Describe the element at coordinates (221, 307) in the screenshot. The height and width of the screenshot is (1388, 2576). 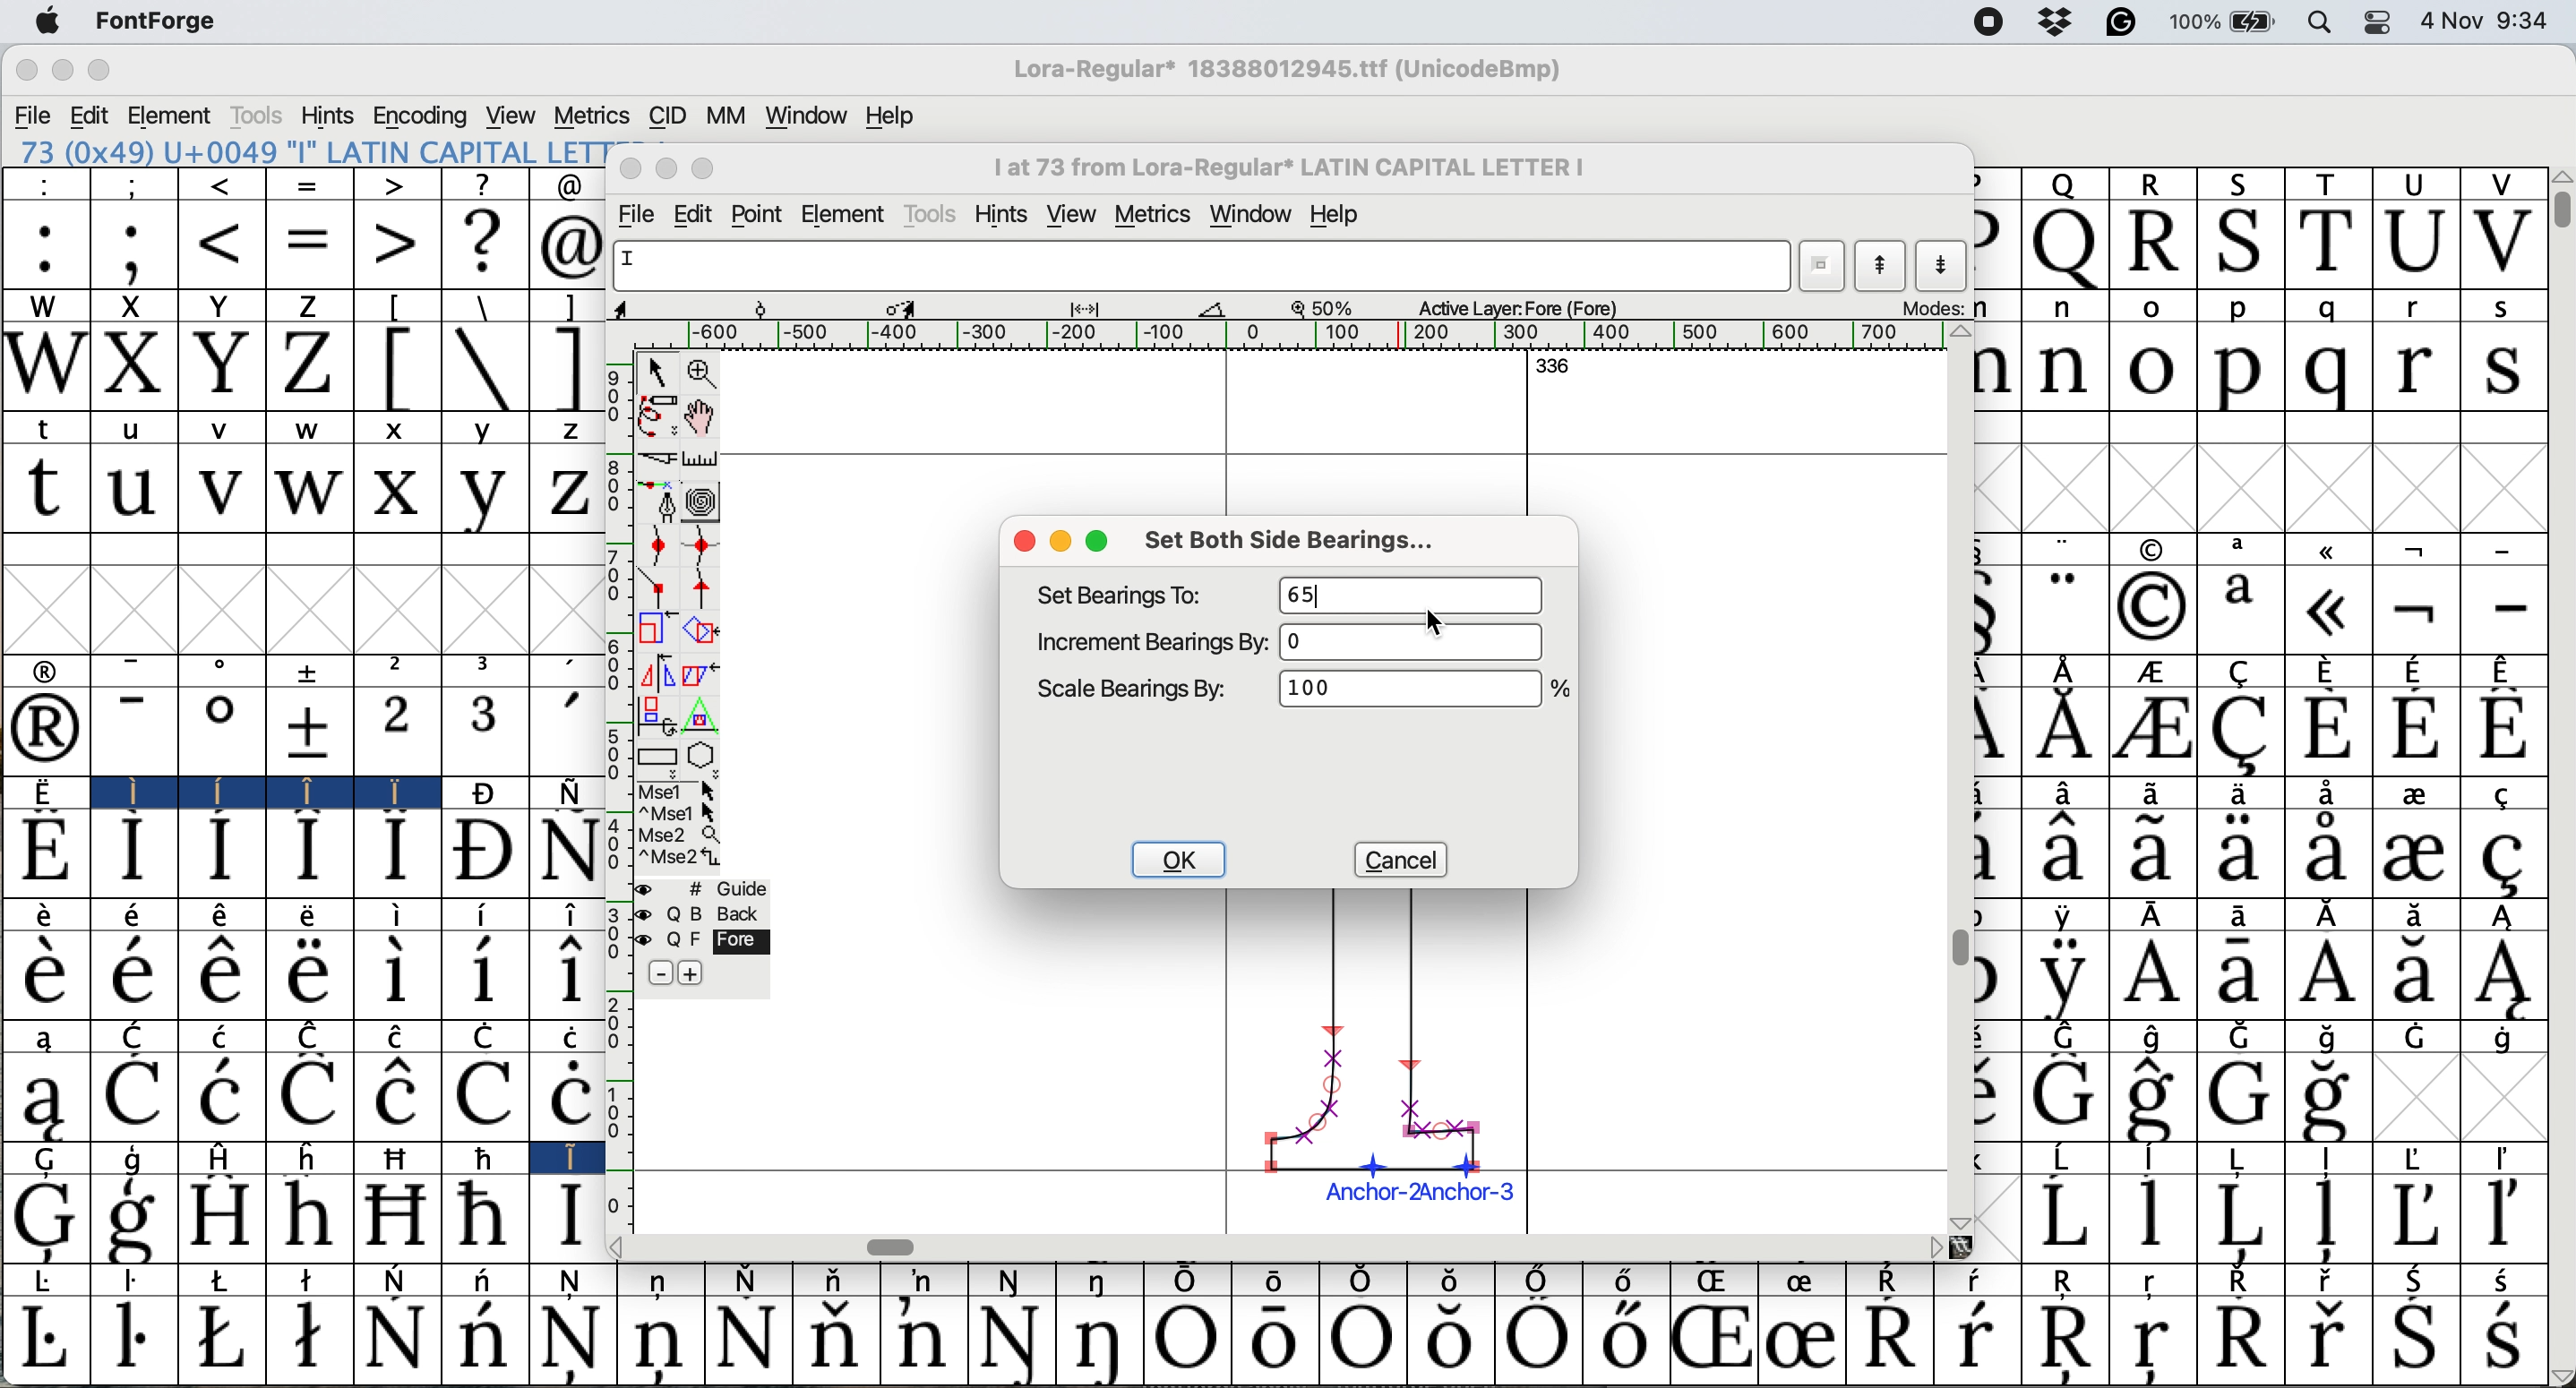
I see `Y` at that location.